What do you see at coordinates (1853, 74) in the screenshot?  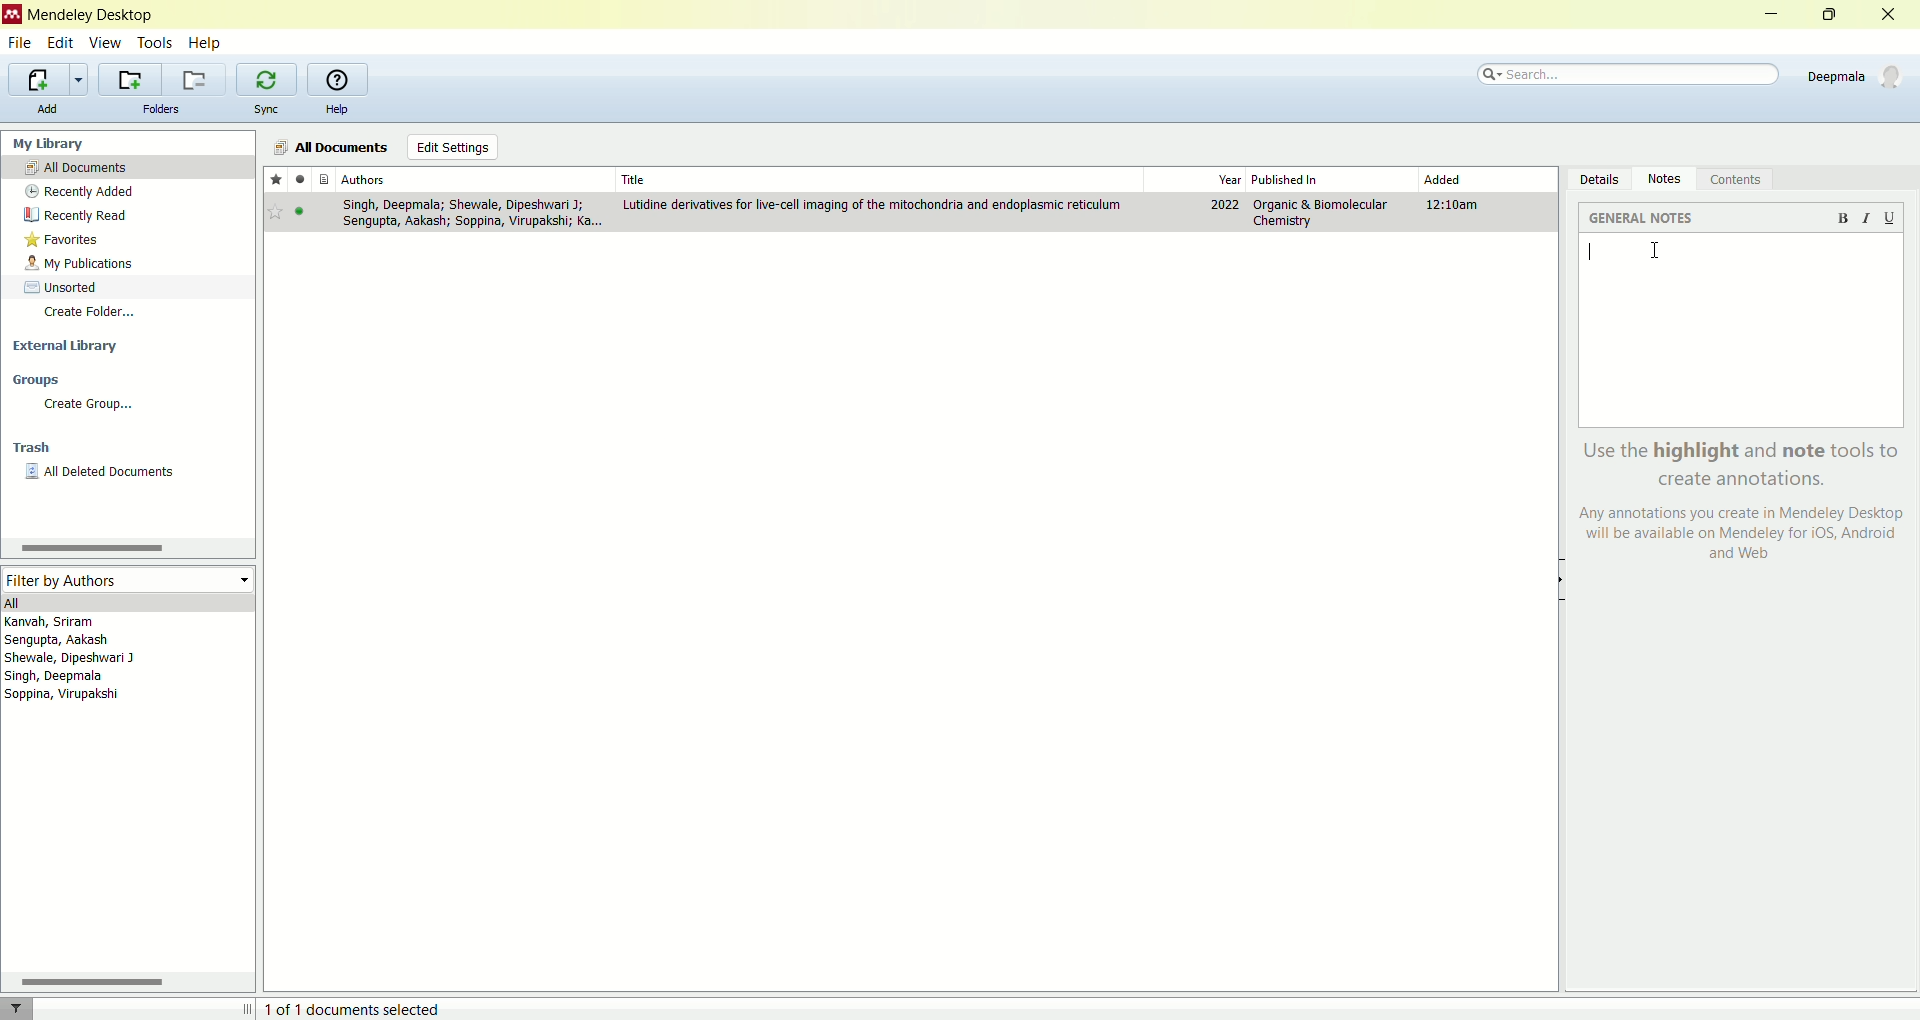 I see `account details` at bounding box center [1853, 74].